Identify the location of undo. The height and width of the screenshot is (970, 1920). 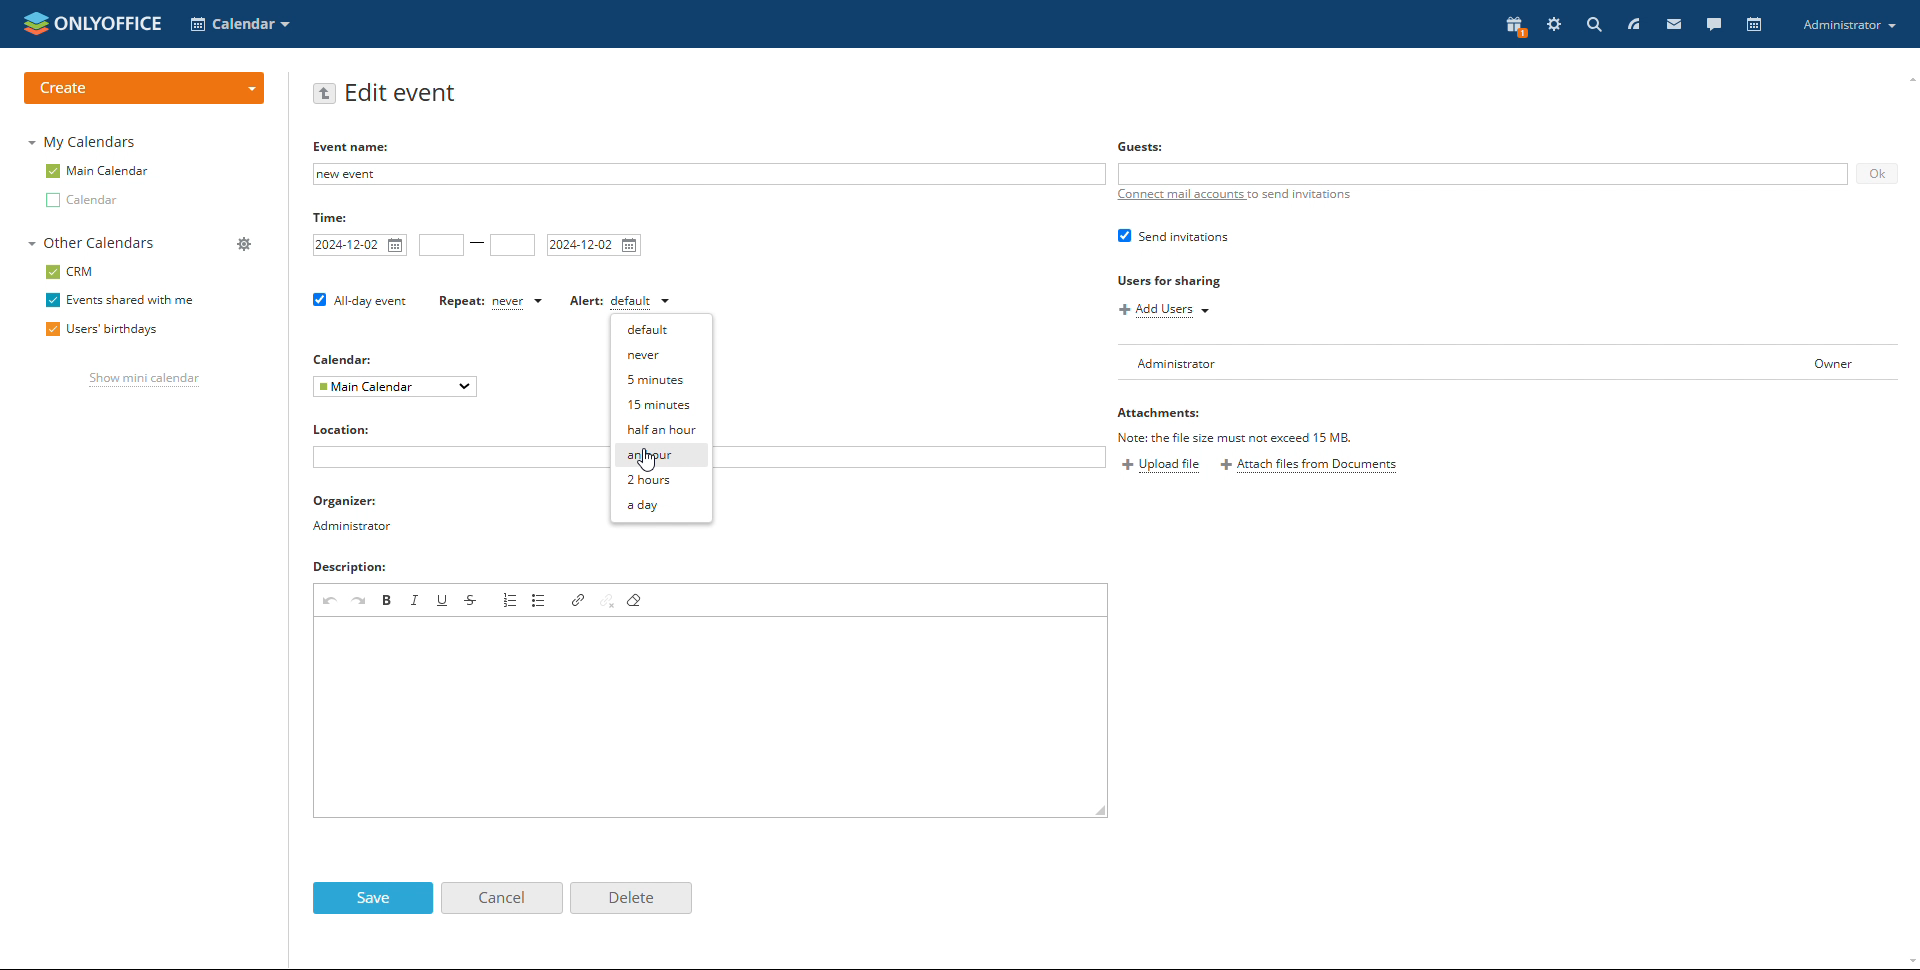
(329, 600).